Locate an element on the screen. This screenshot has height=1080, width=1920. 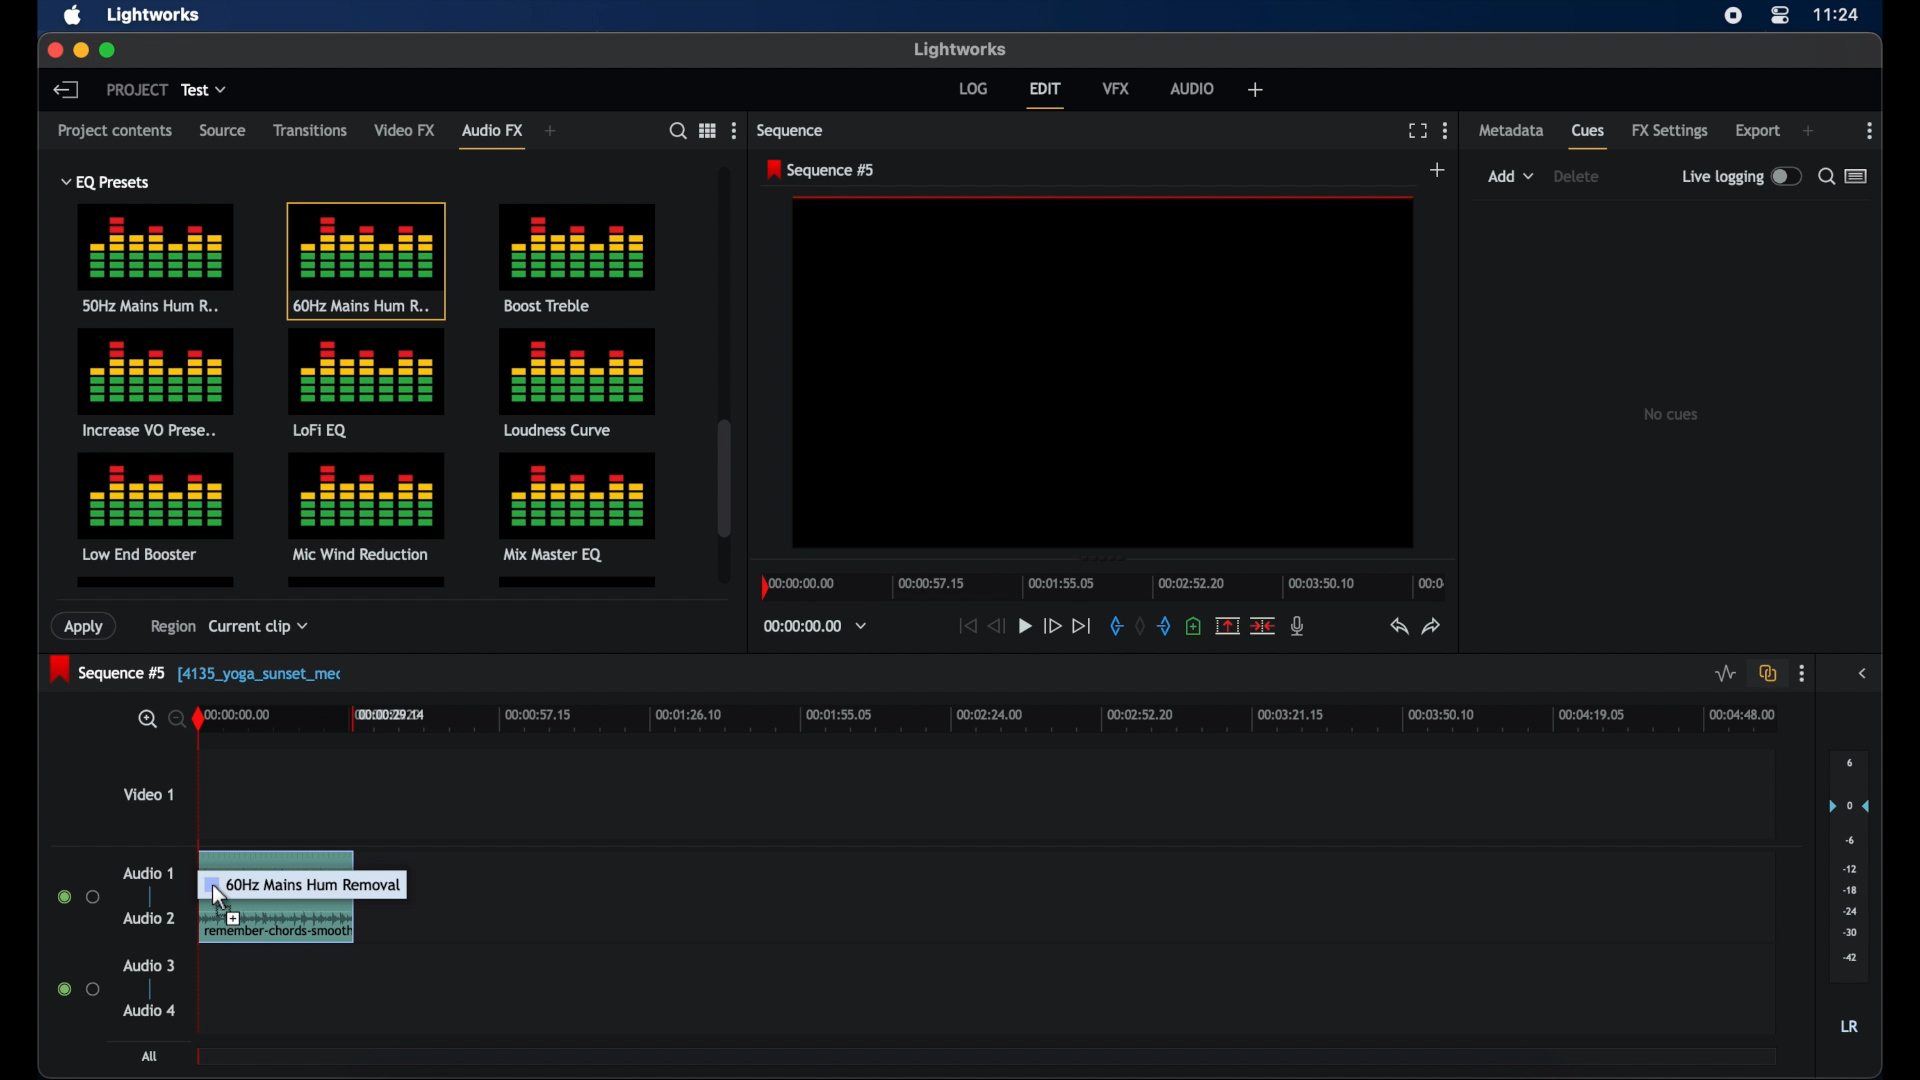
fx settings is located at coordinates (1669, 131).